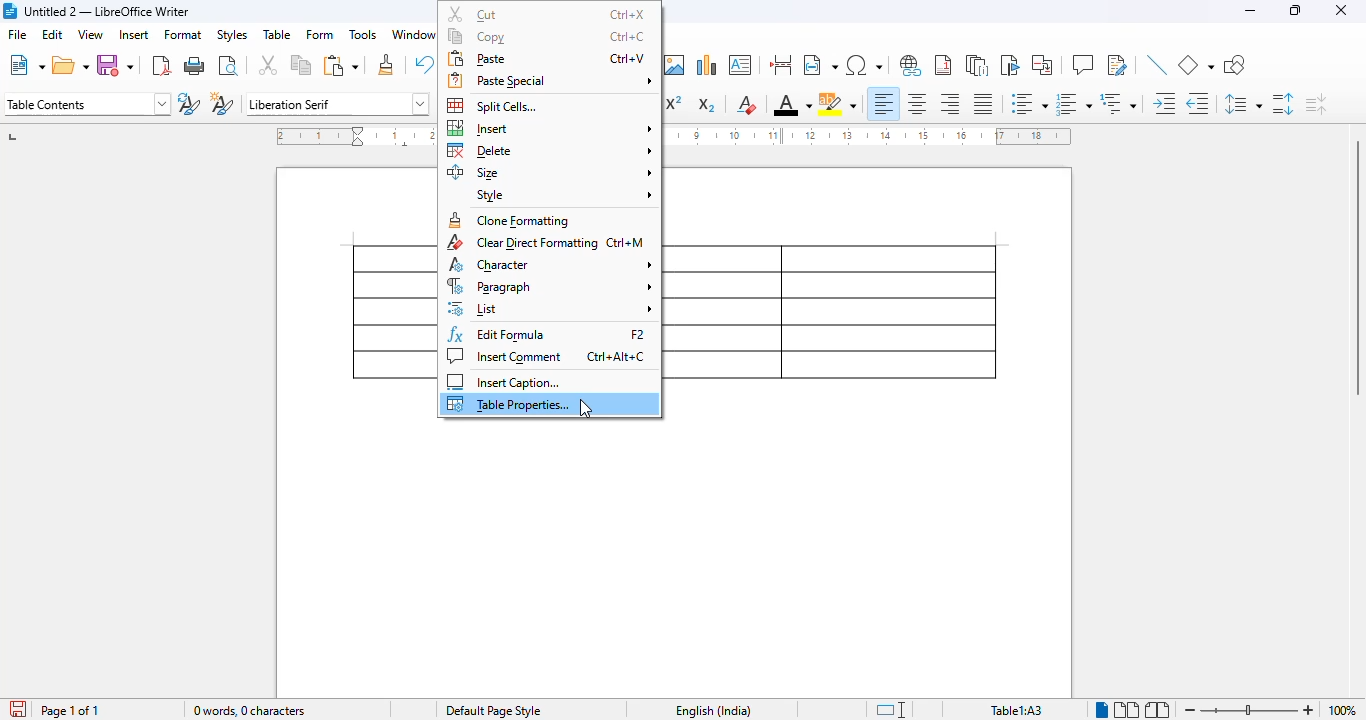 This screenshot has height=720, width=1366. I want to click on shortcut for insert comment, so click(617, 357).